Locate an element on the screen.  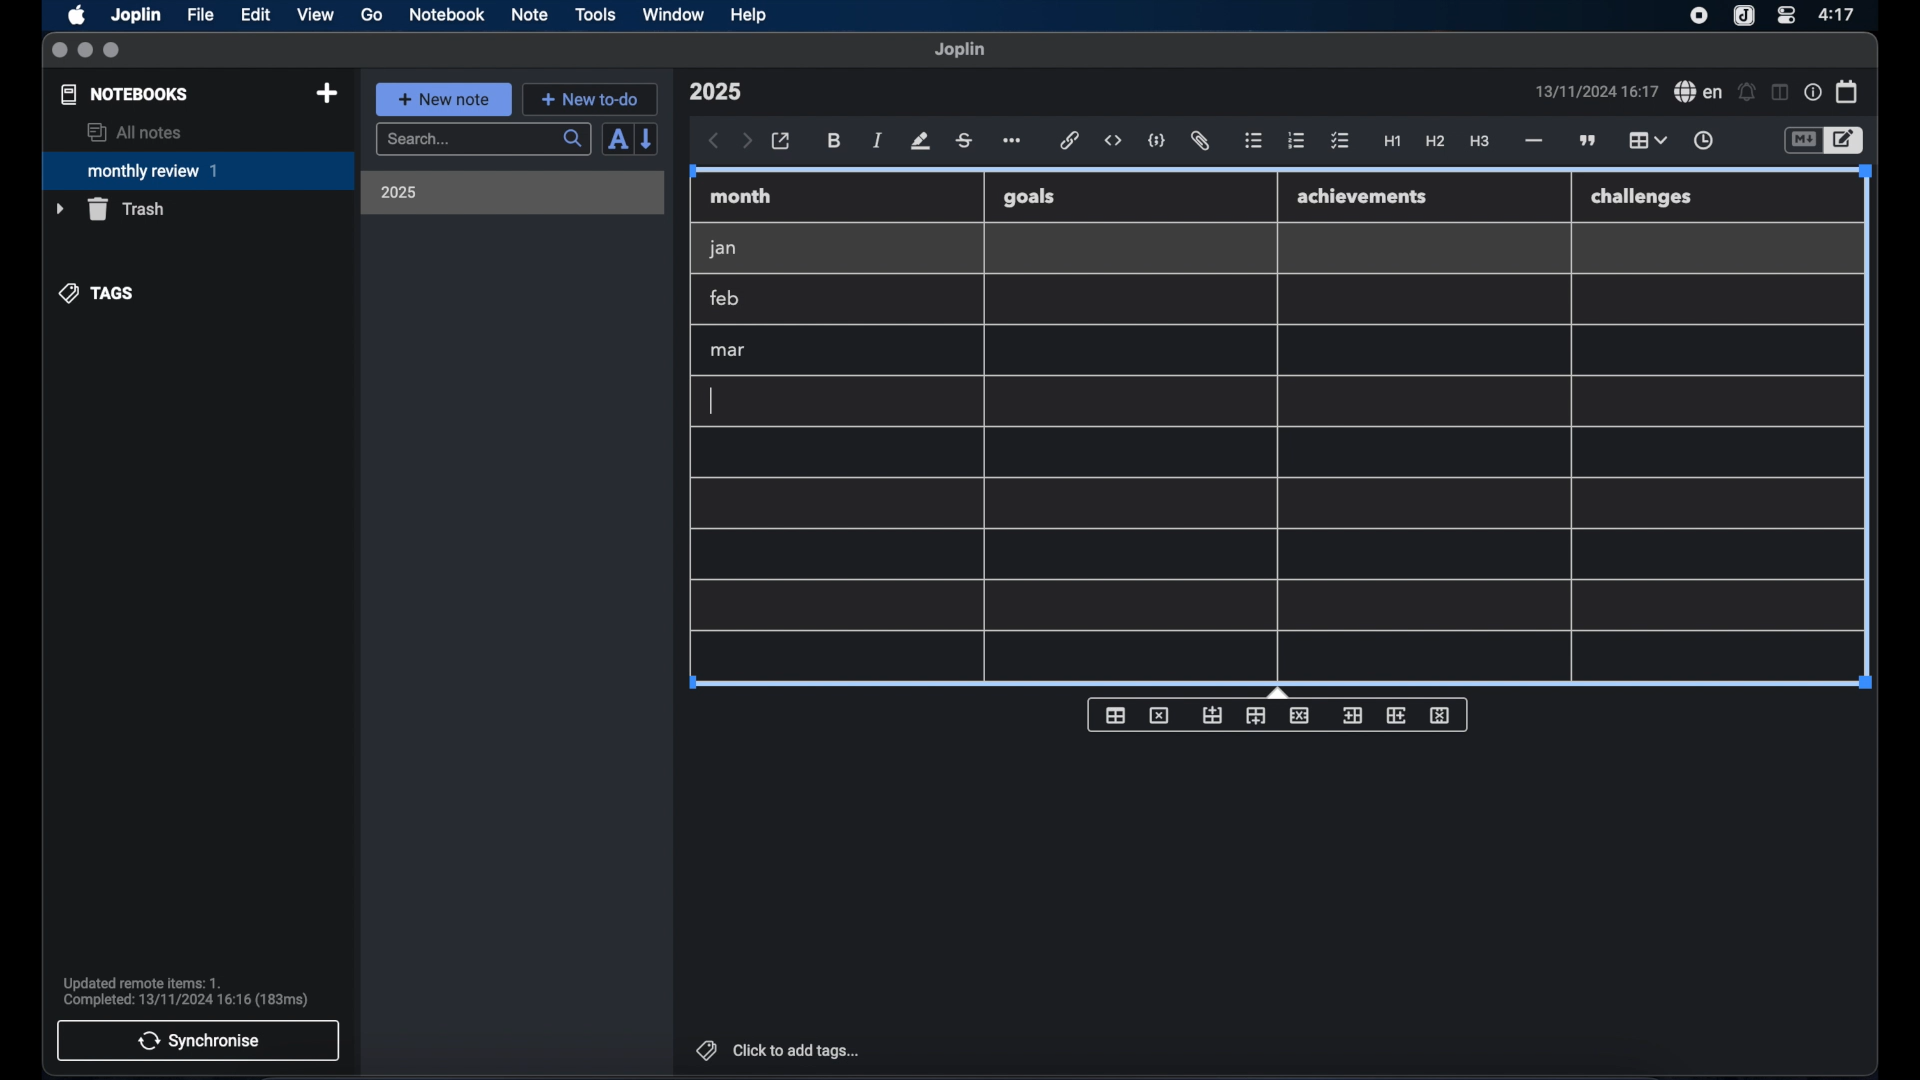
joplin icon is located at coordinates (1742, 17).